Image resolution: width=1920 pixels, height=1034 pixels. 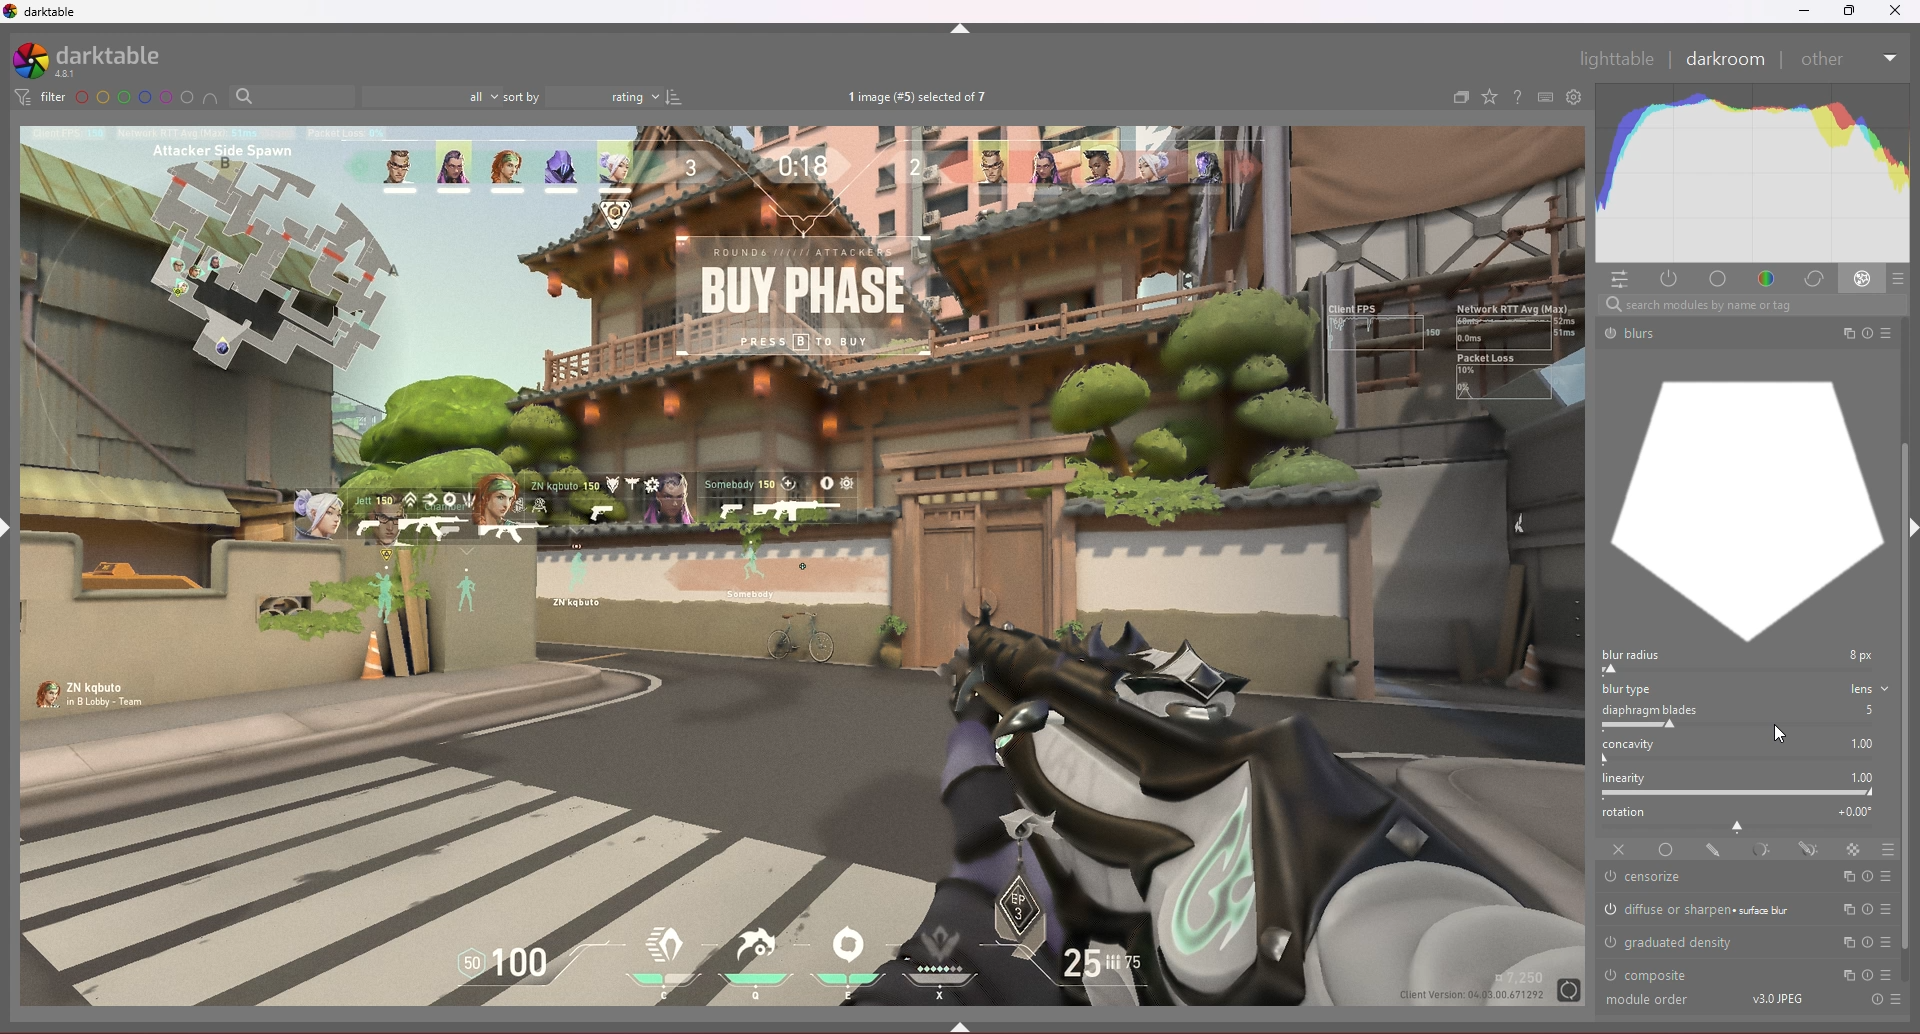 What do you see at coordinates (1776, 1000) in the screenshot?
I see `` at bounding box center [1776, 1000].